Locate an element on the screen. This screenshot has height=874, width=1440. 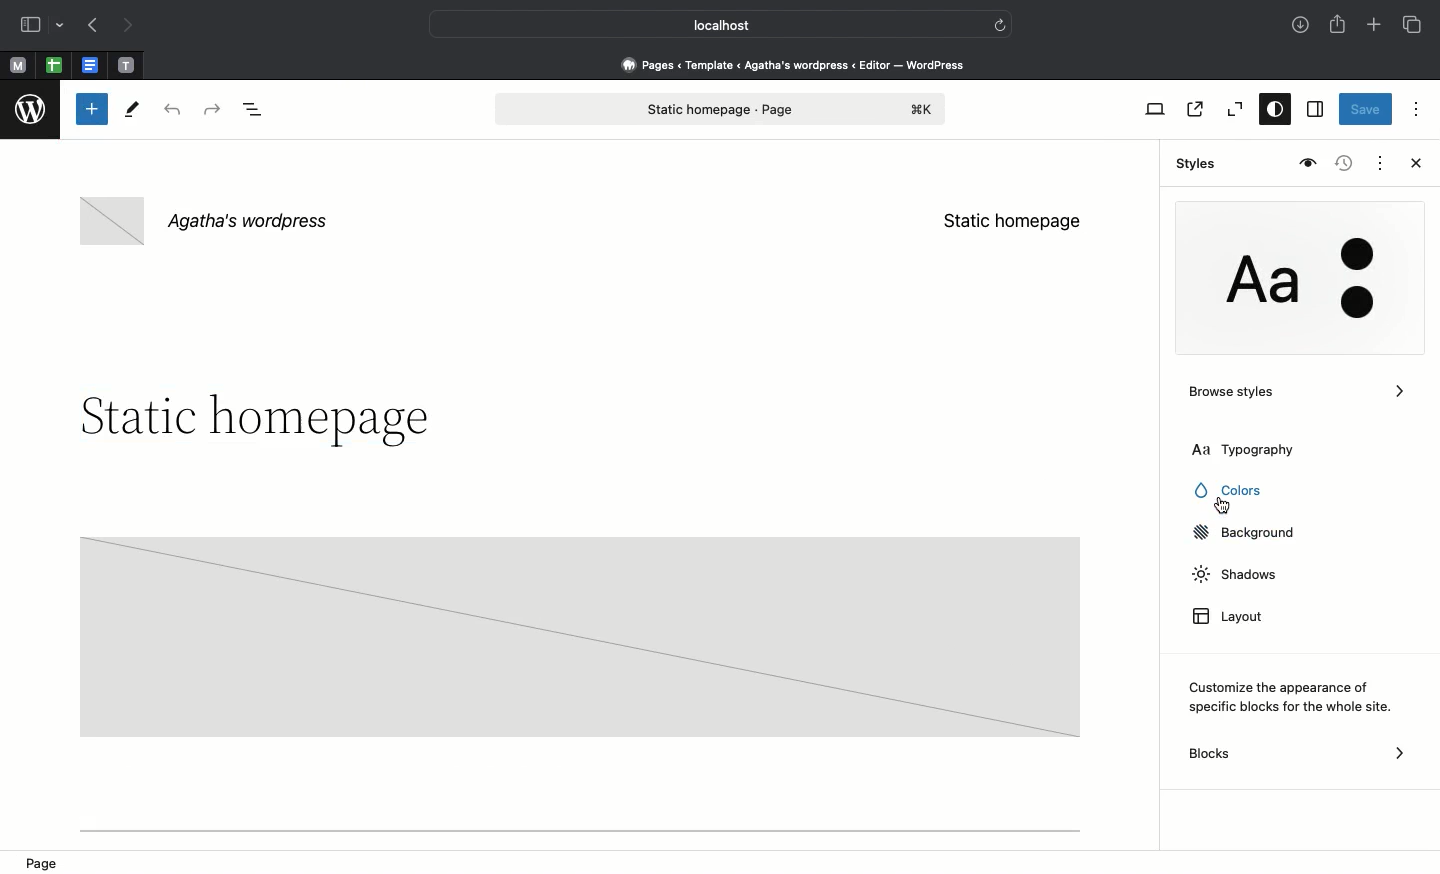
Close is located at coordinates (1412, 165).